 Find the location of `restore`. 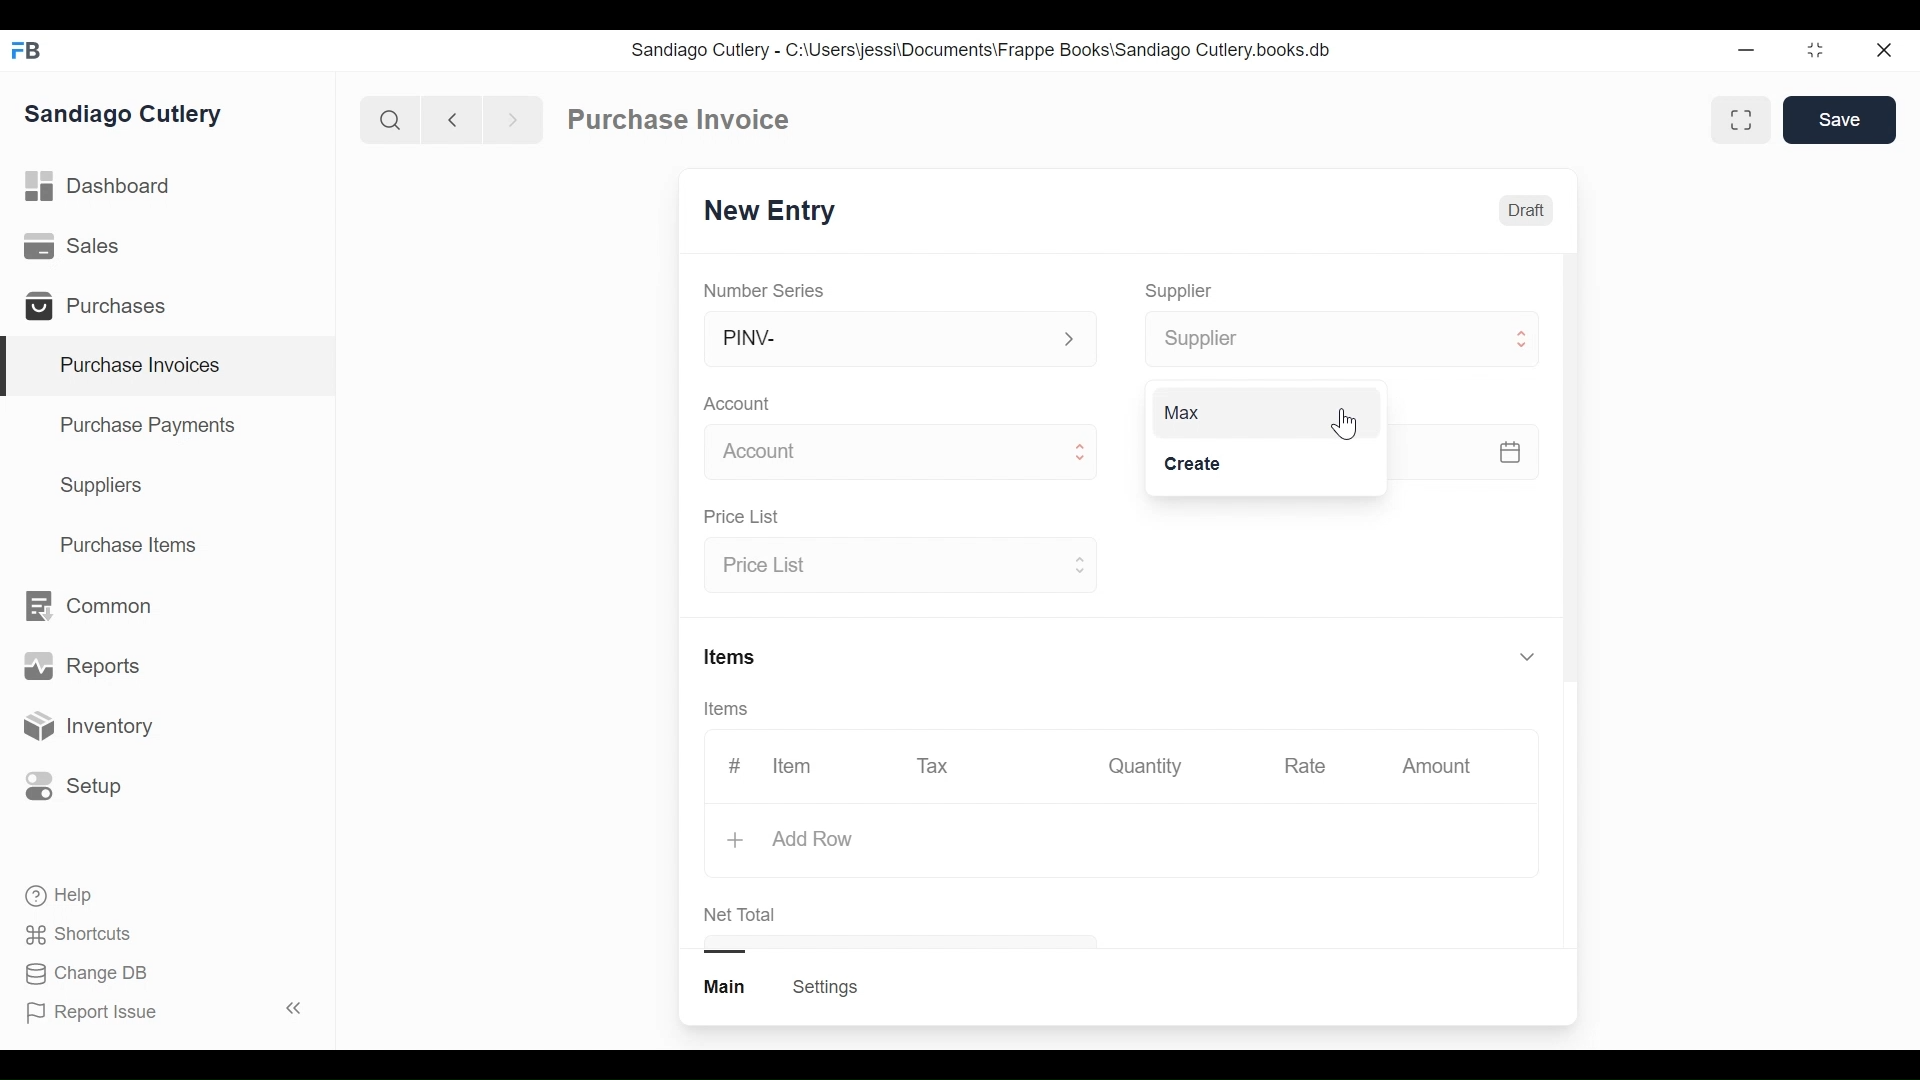

restore is located at coordinates (1813, 51).